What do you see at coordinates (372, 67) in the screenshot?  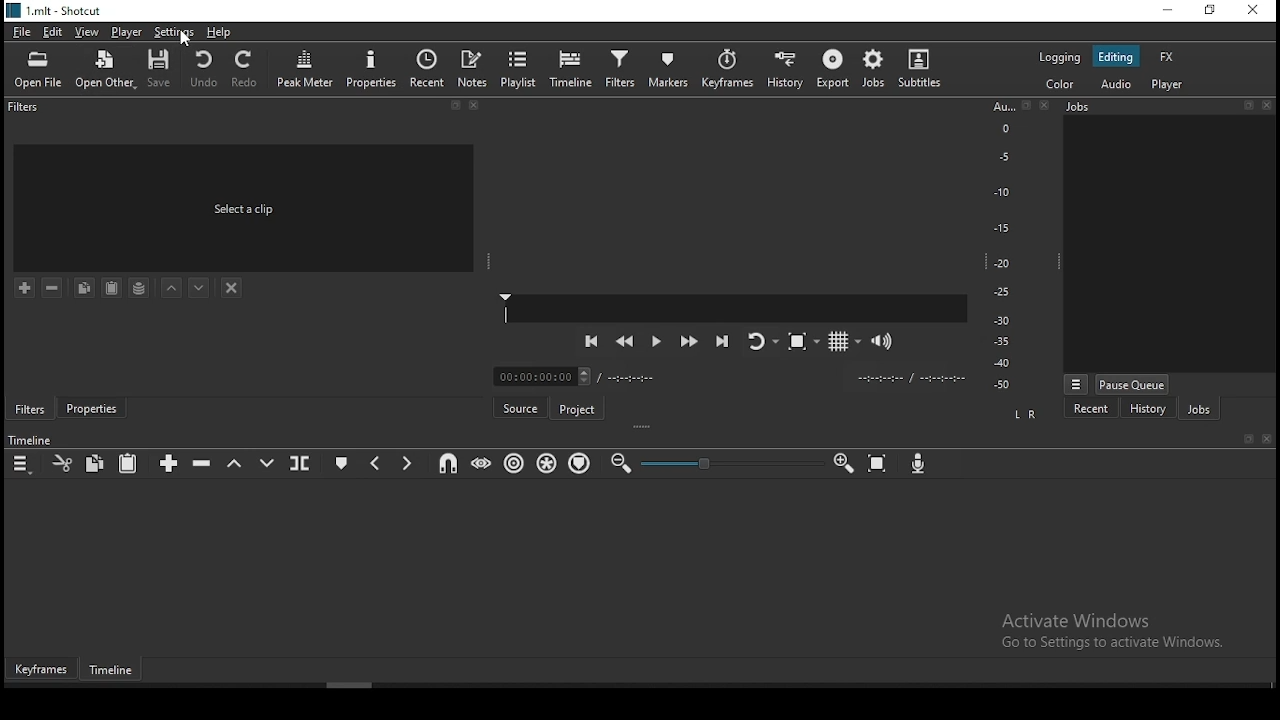 I see `properties` at bounding box center [372, 67].